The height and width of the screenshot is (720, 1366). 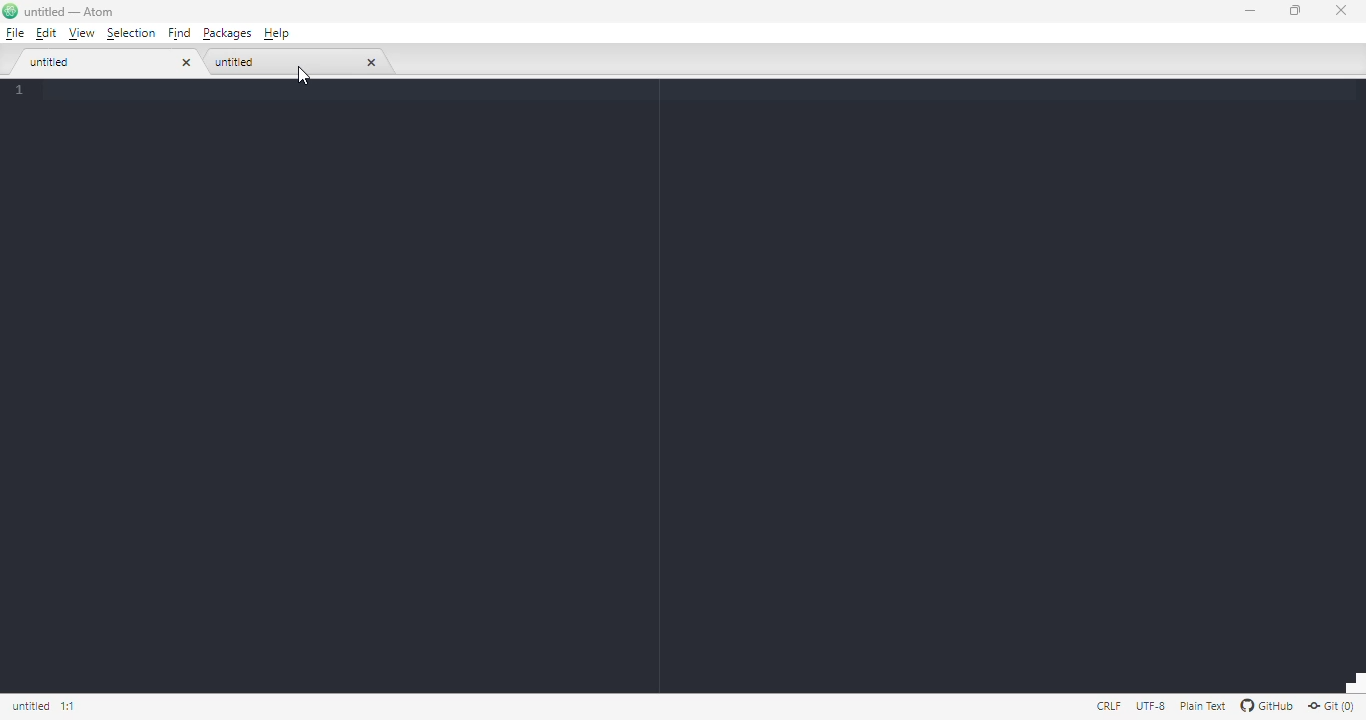 What do you see at coordinates (31, 707) in the screenshot?
I see `untitled` at bounding box center [31, 707].